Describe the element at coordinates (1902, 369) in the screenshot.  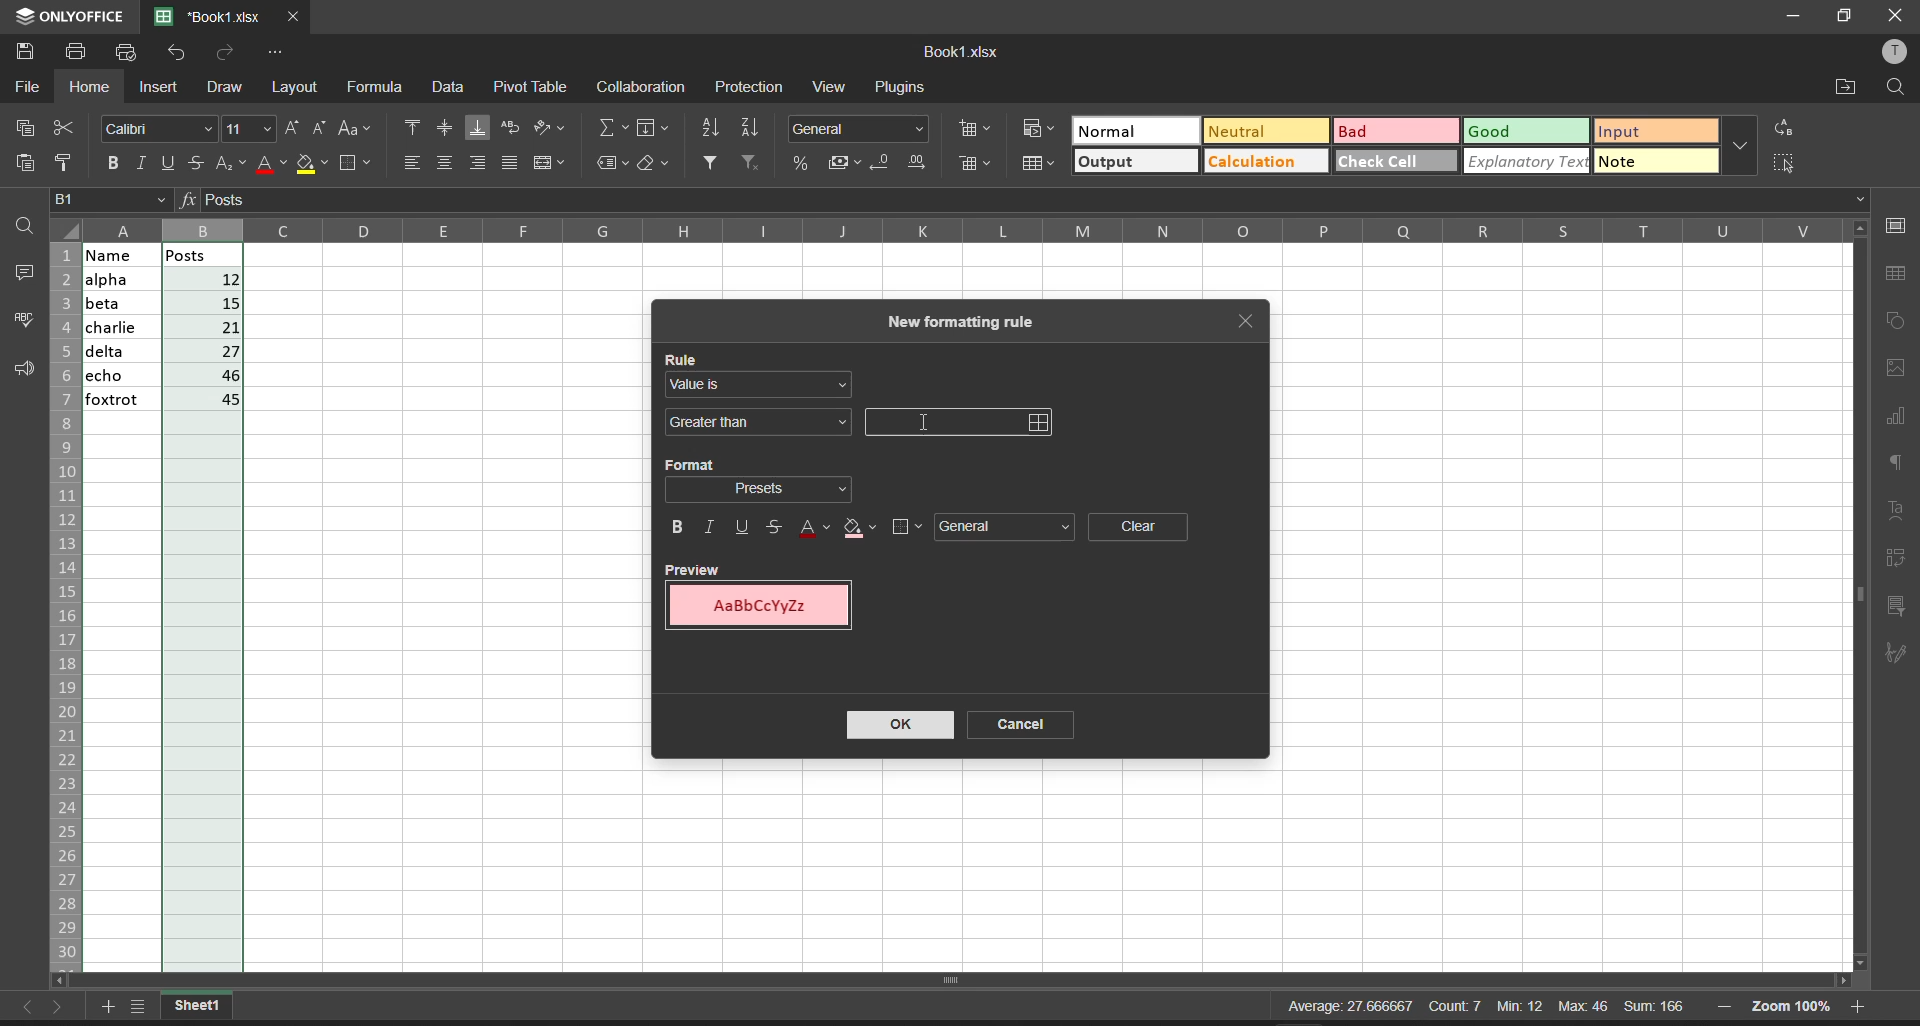
I see `image settings` at that location.